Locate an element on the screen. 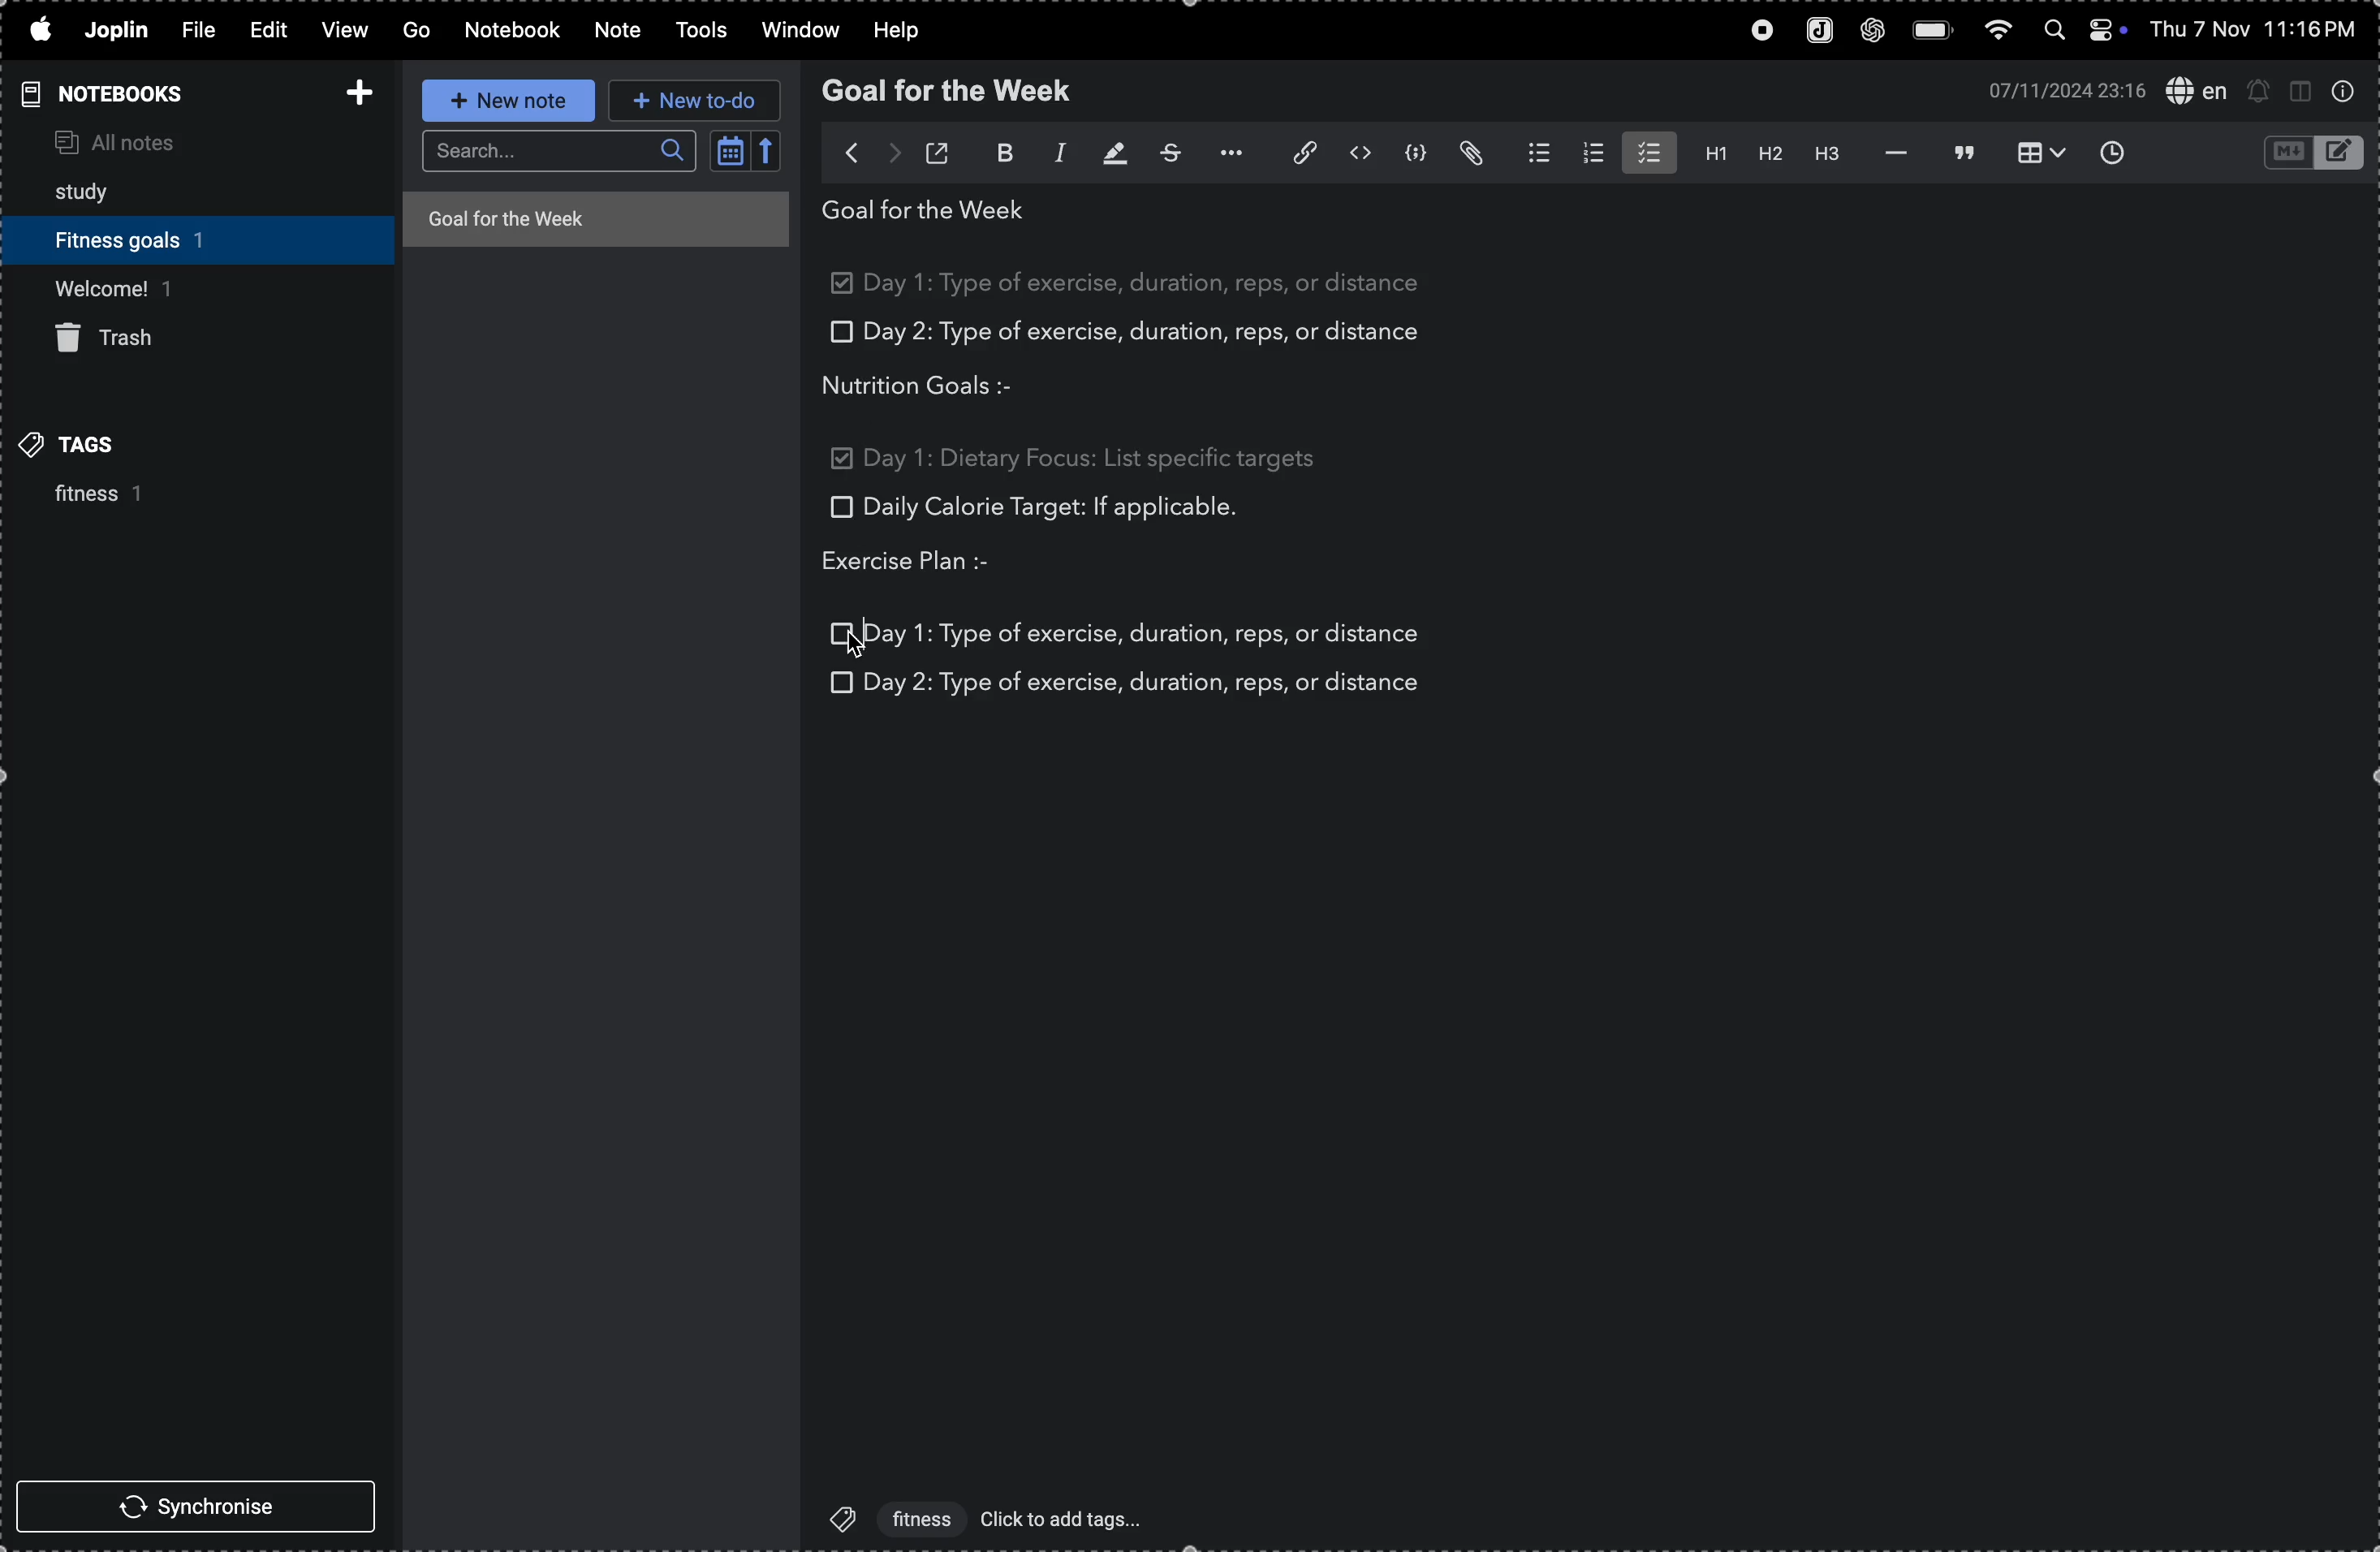 The width and height of the screenshot is (2380, 1552). thu 7 nov 11:16 pm is located at coordinates (2262, 30).